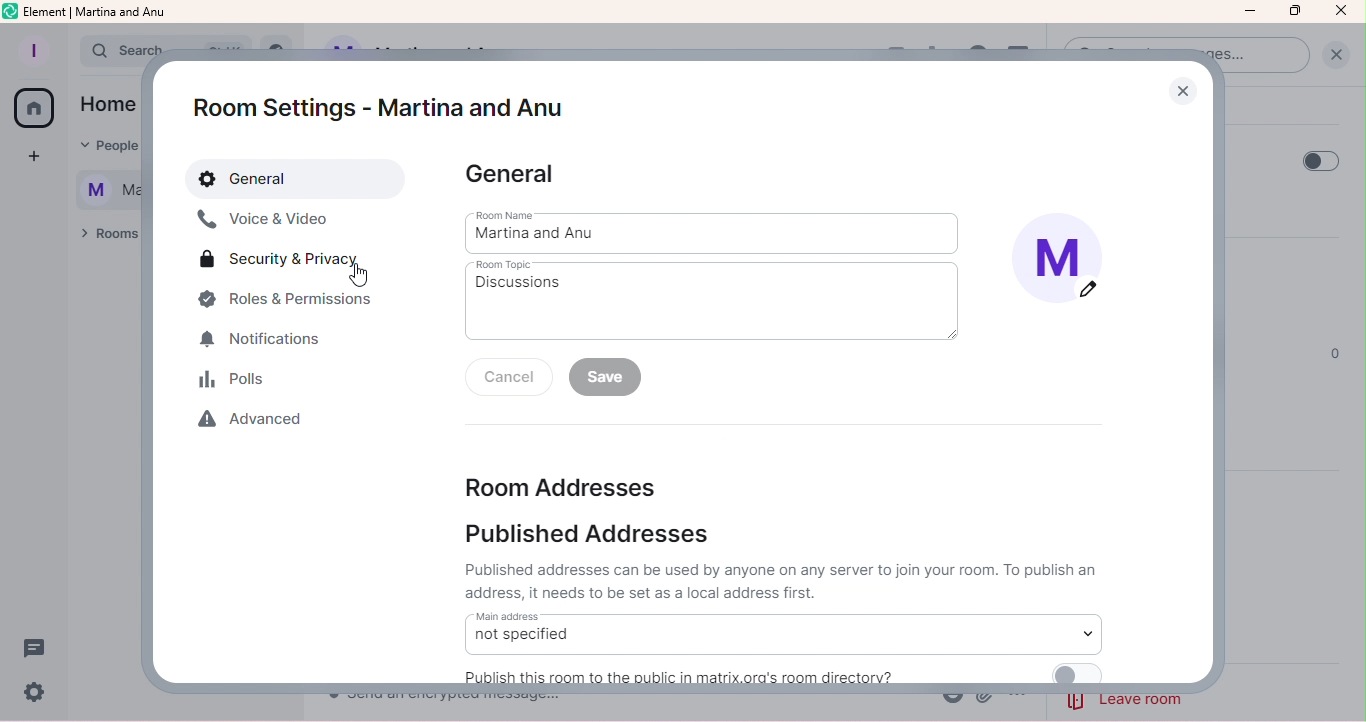 Image resolution: width=1366 pixels, height=722 pixels. I want to click on General, so click(299, 180).